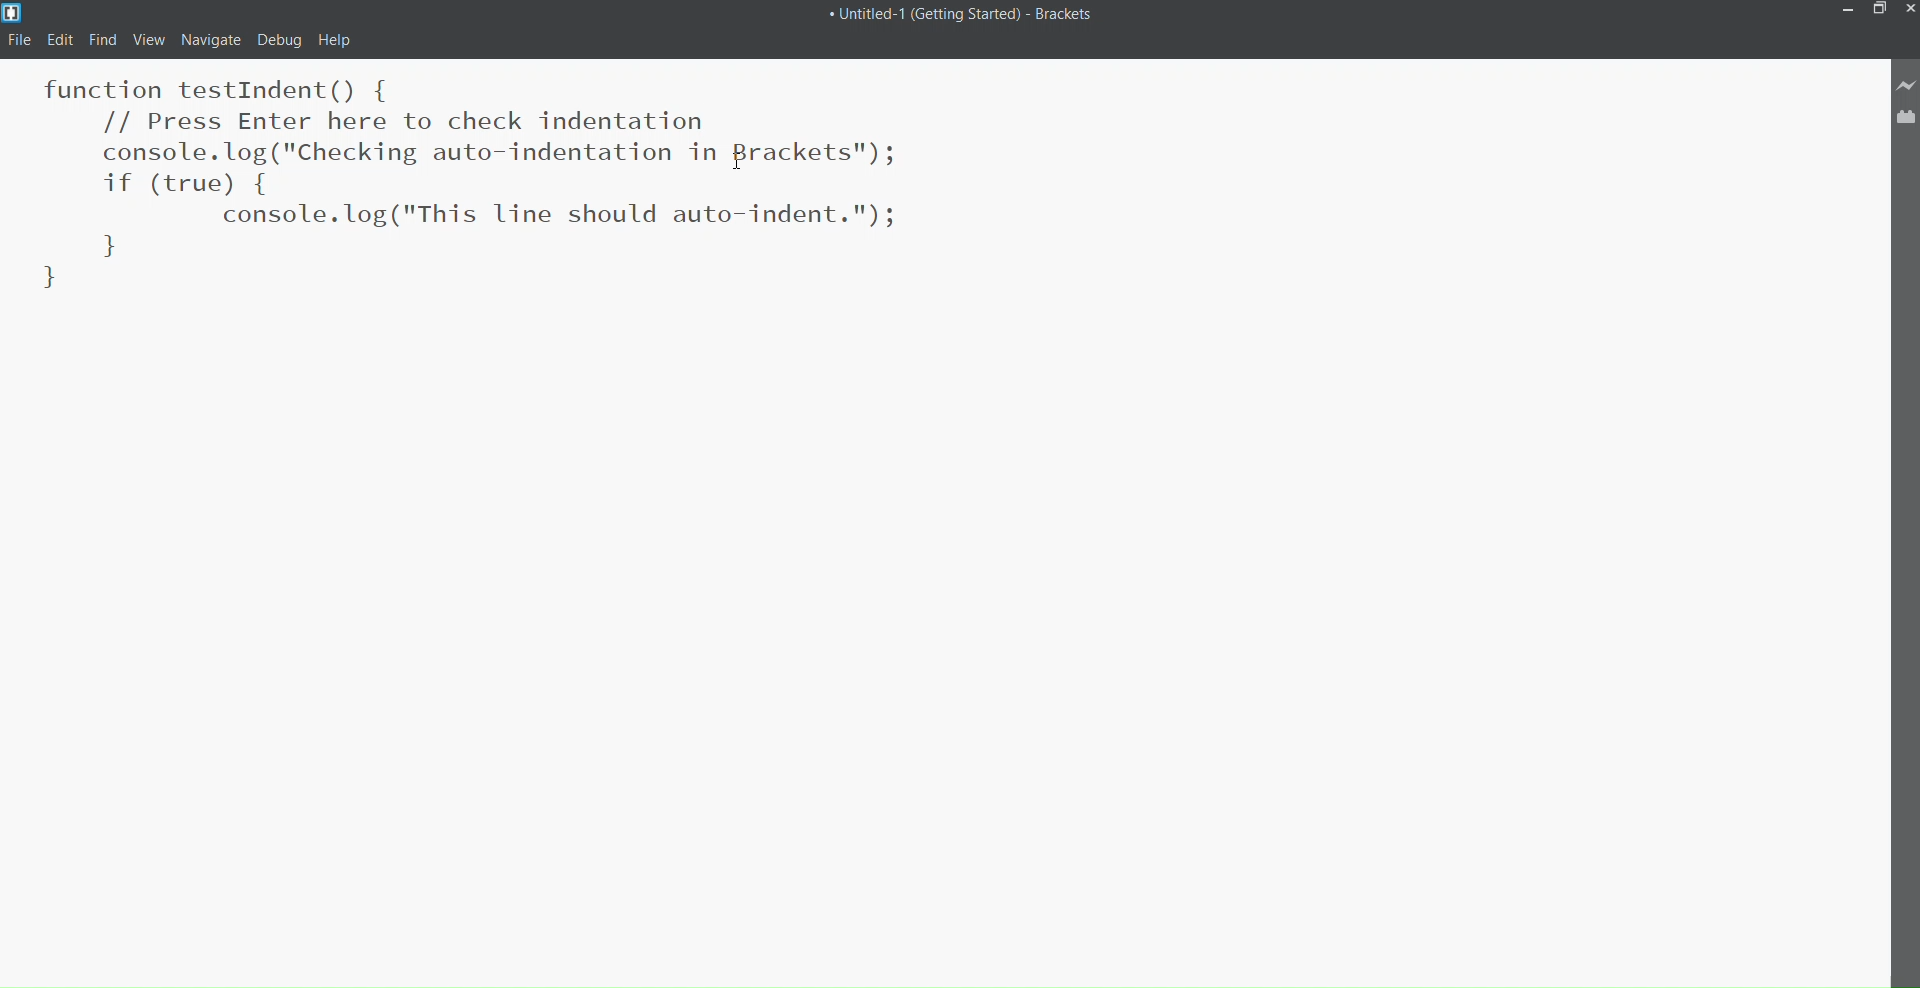 The image size is (1920, 988). I want to click on Edit, so click(62, 38).